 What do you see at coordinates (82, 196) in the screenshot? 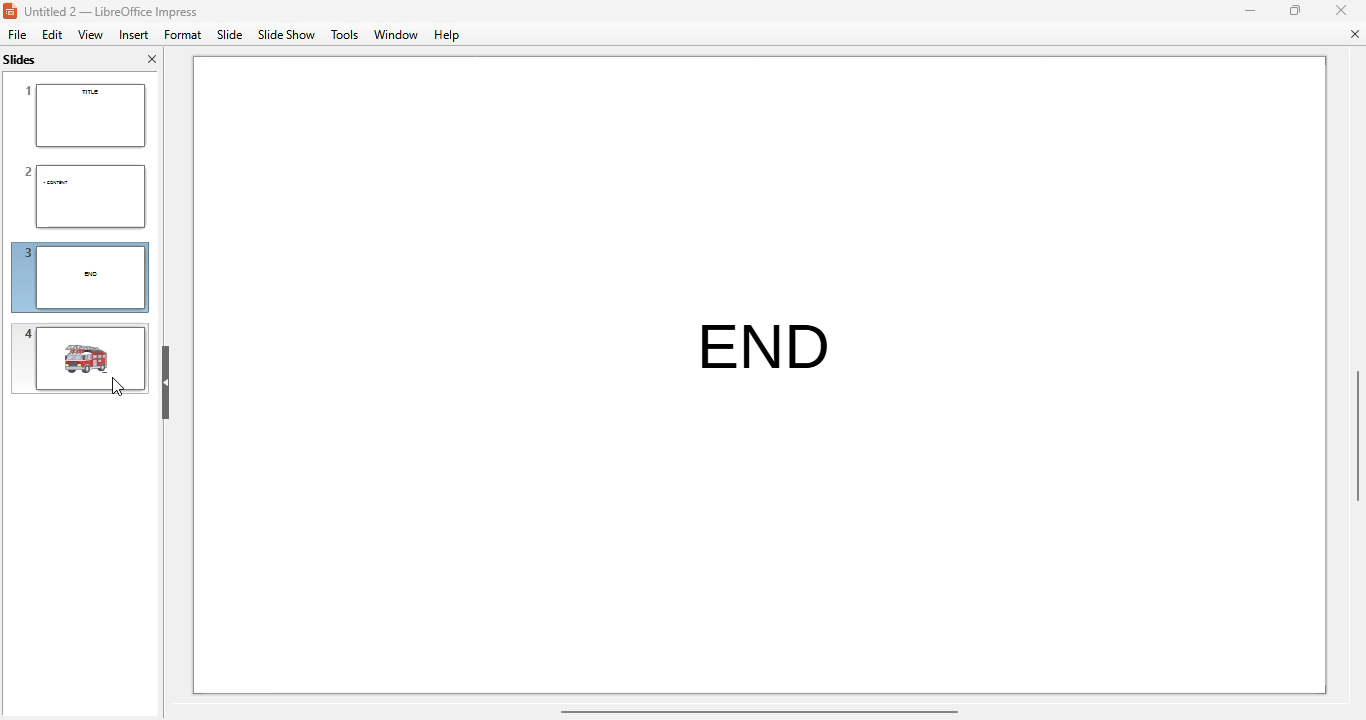
I see `slide 2` at bounding box center [82, 196].